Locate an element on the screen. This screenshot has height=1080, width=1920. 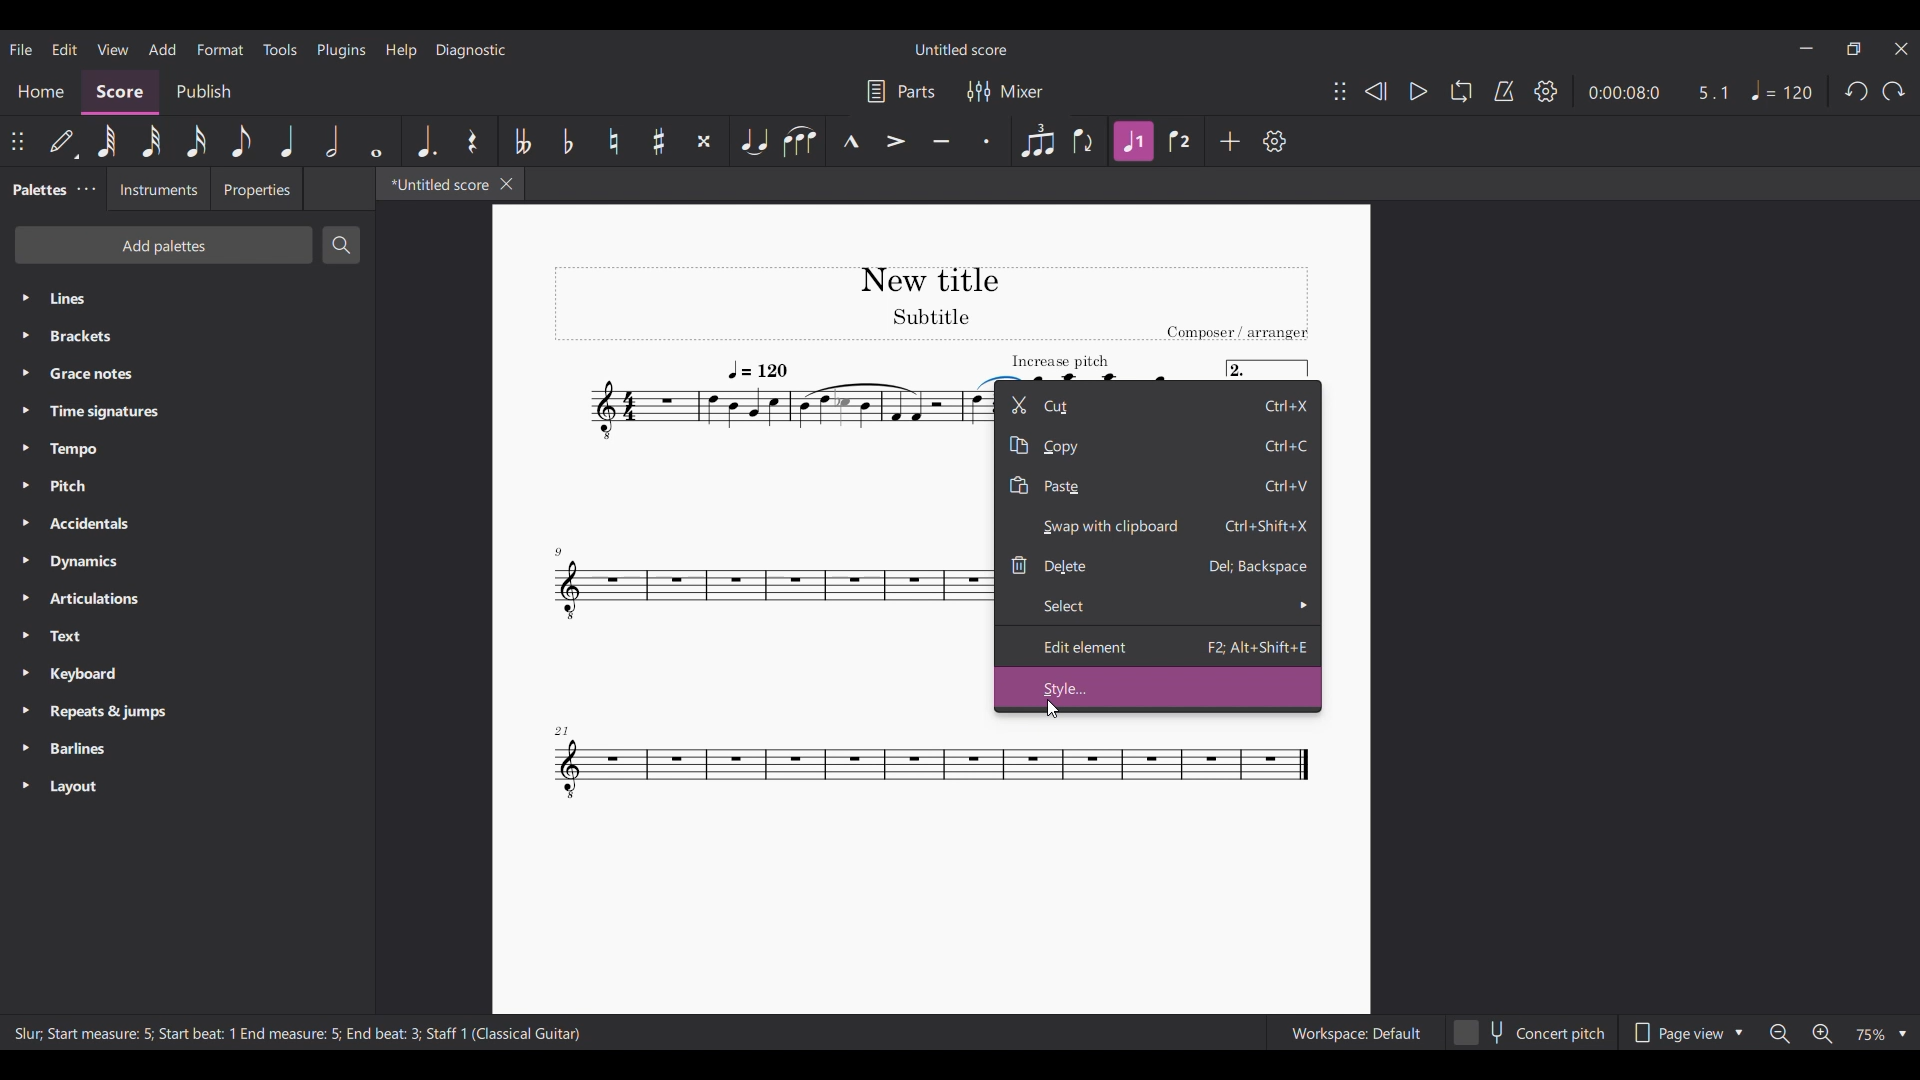
Untitled score is located at coordinates (961, 49).